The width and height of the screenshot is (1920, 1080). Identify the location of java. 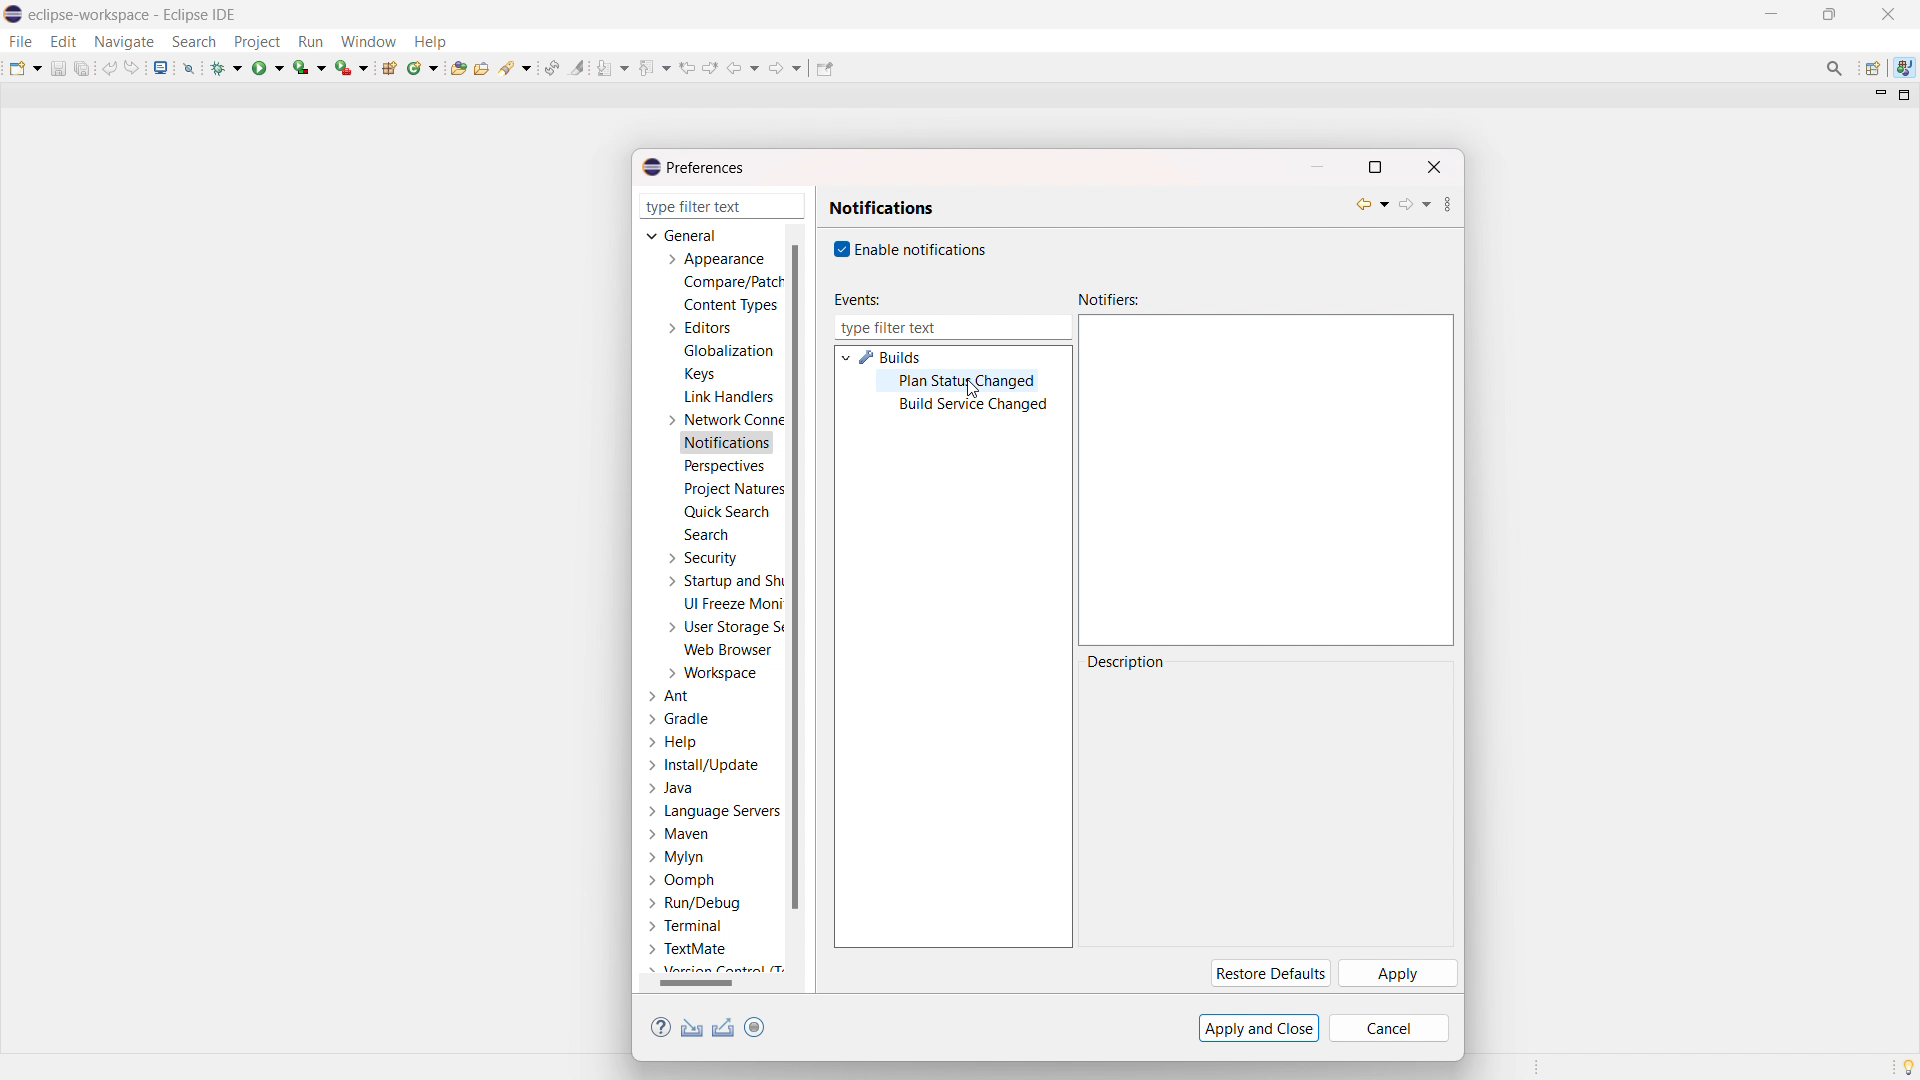
(1905, 68).